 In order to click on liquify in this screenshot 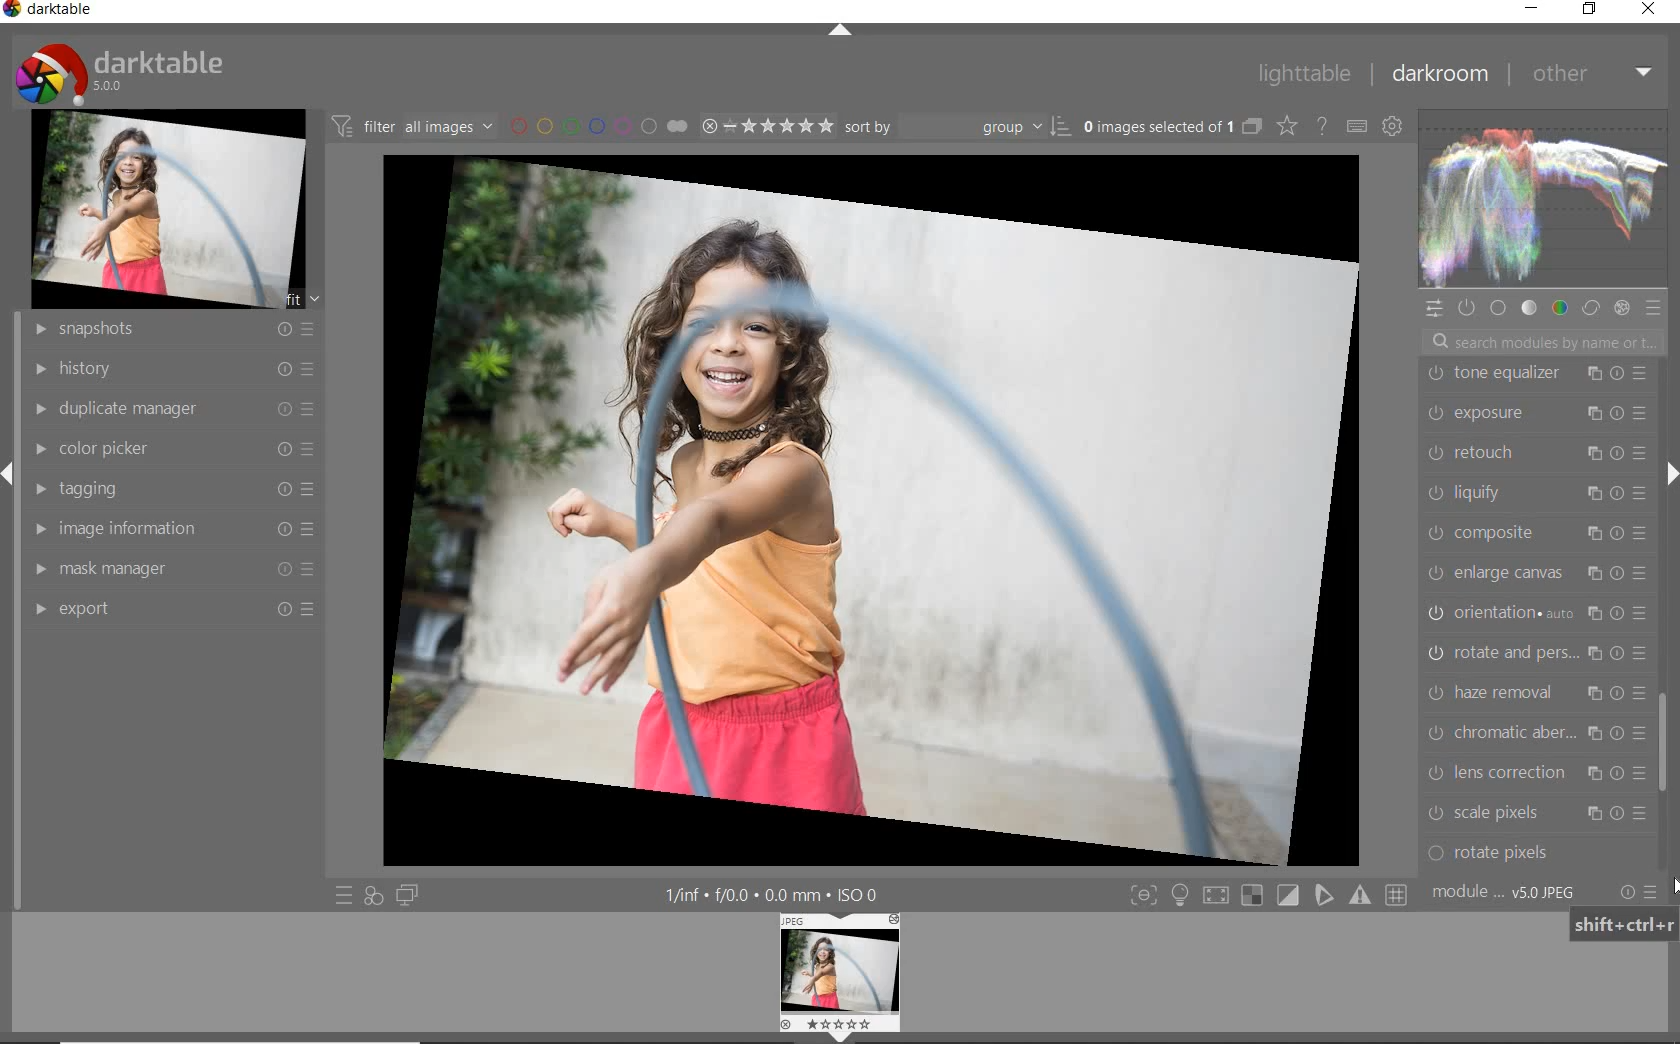, I will do `click(1535, 494)`.